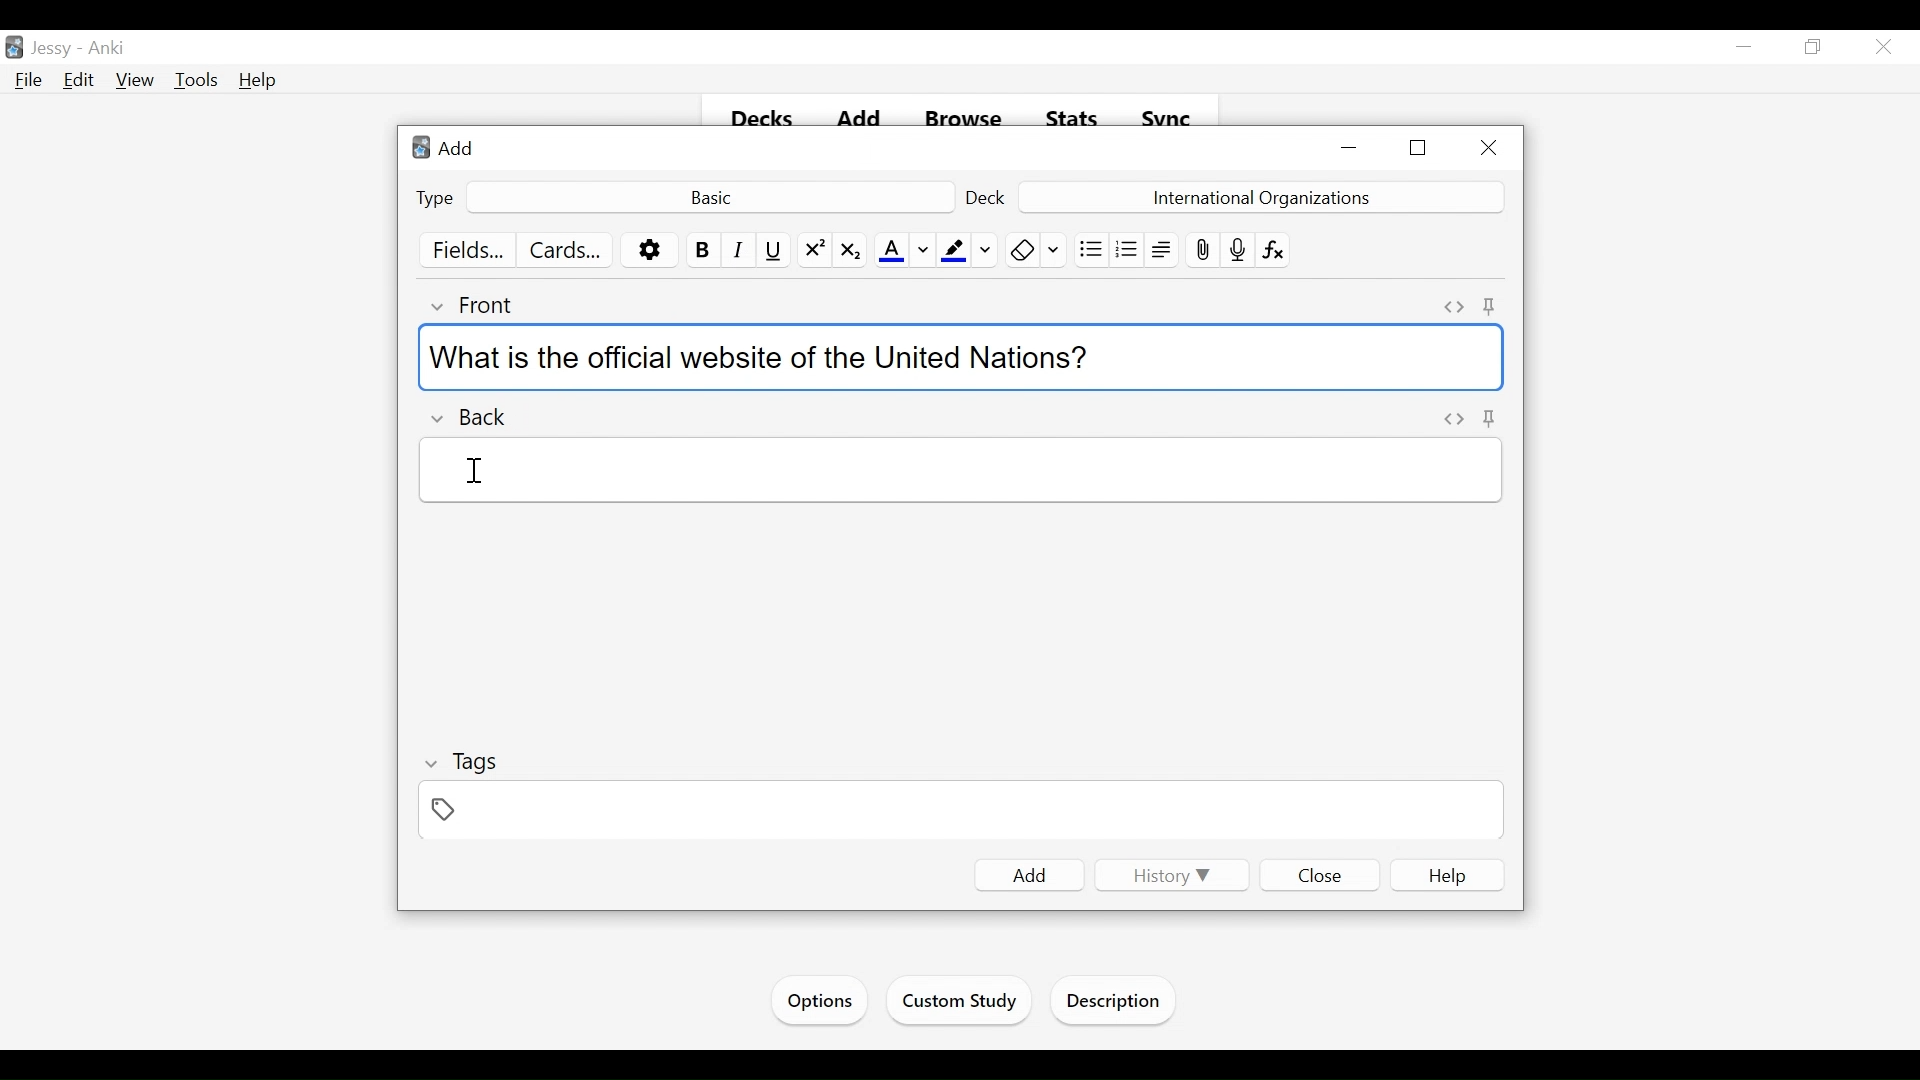 Image resolution: width=1920 pixels, height=1080 pixels. What do you see at coordinates (739, 250) in the screenshot?
I see `Italics` at bounding box center [739, 250].